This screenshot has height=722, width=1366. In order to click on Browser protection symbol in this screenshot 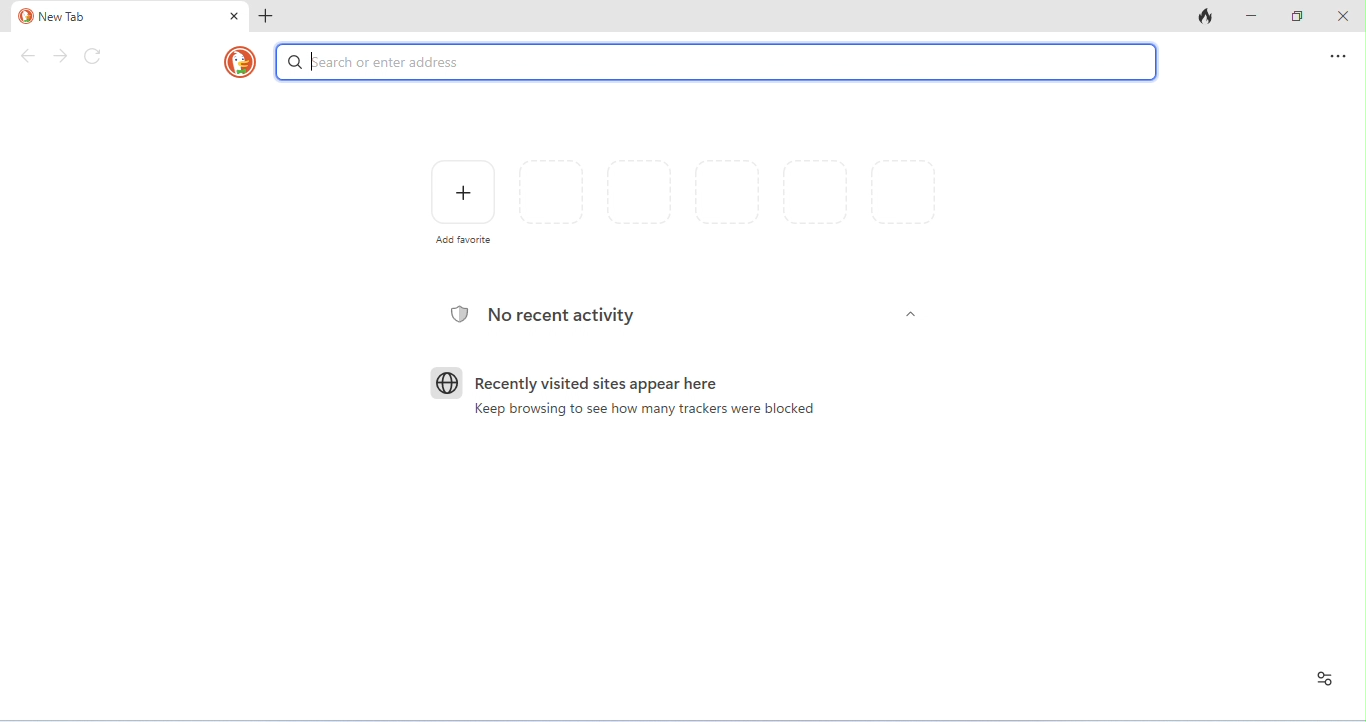, I will do `click(459, 314)`.